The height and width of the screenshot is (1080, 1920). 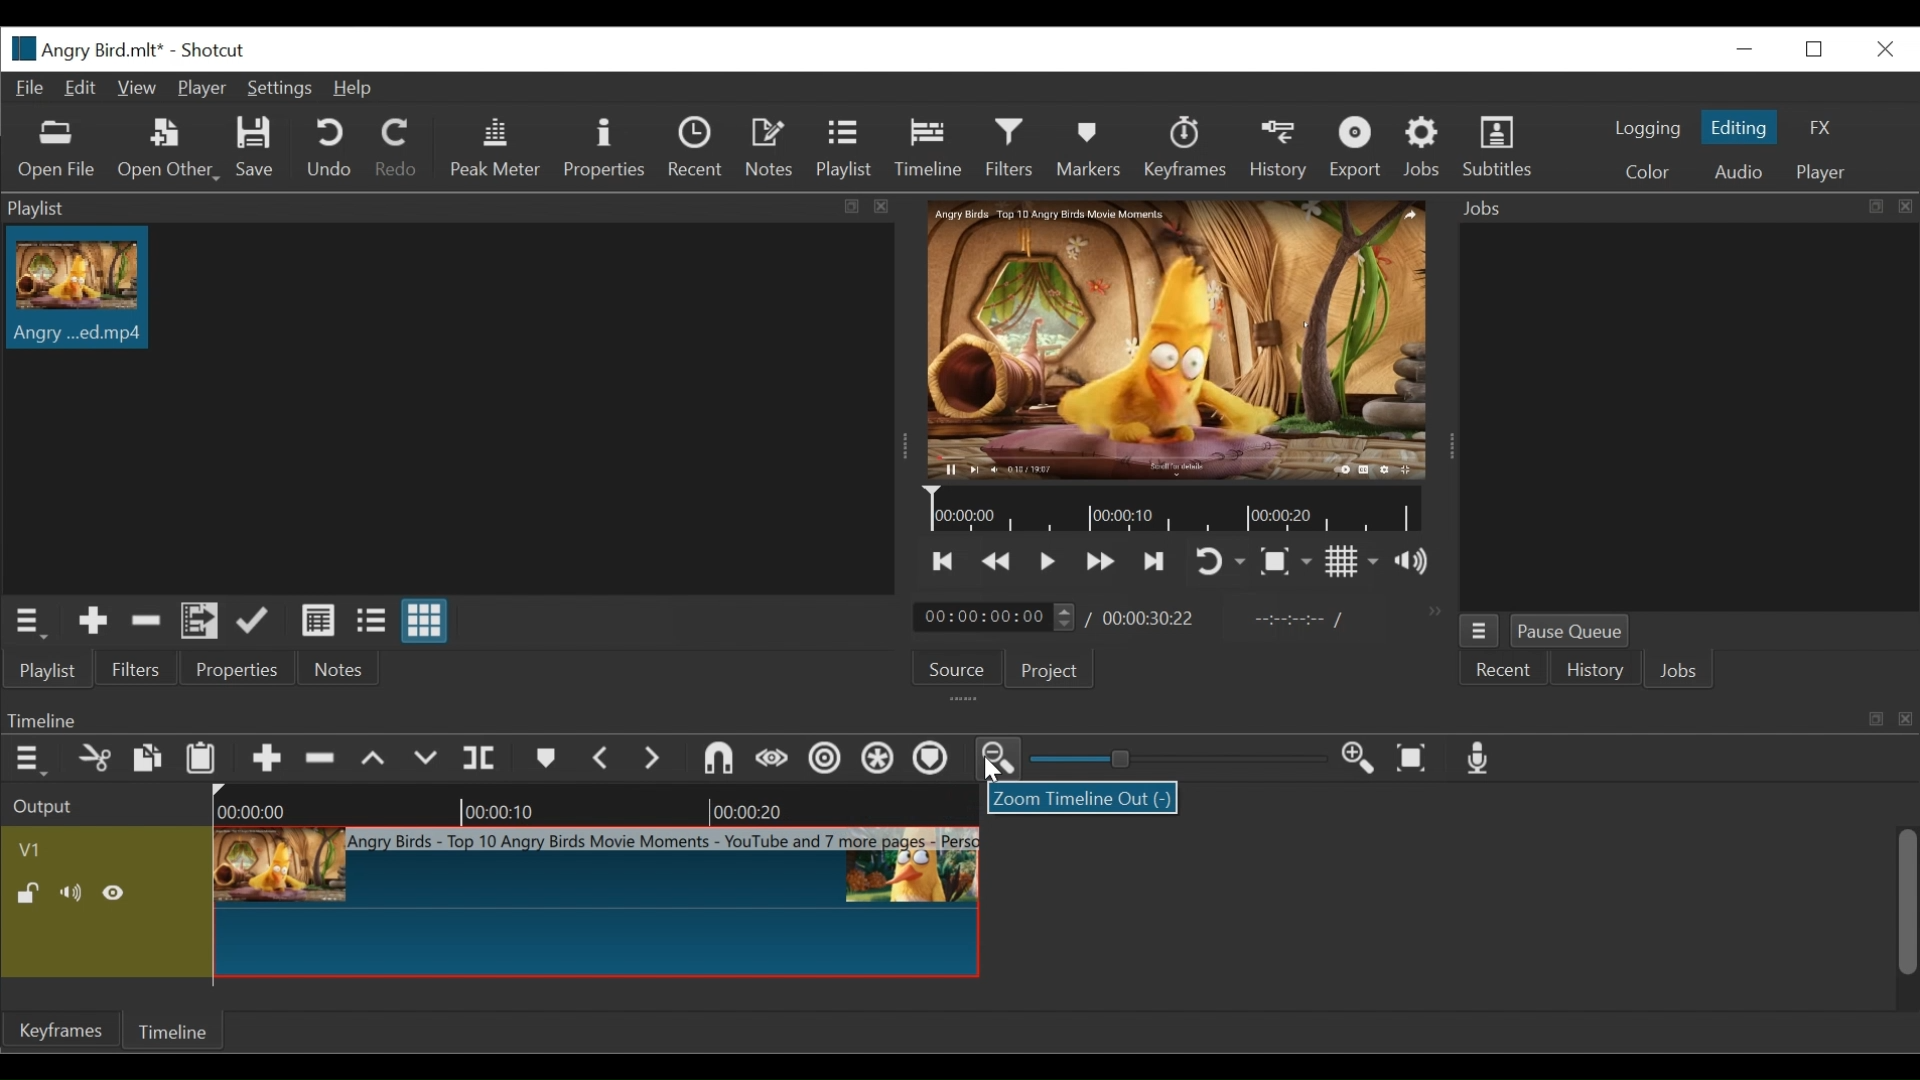 What do you see at coordinates (829, 761) in the screenshot?
I see `Rippl` at bounding box center [829, 761].